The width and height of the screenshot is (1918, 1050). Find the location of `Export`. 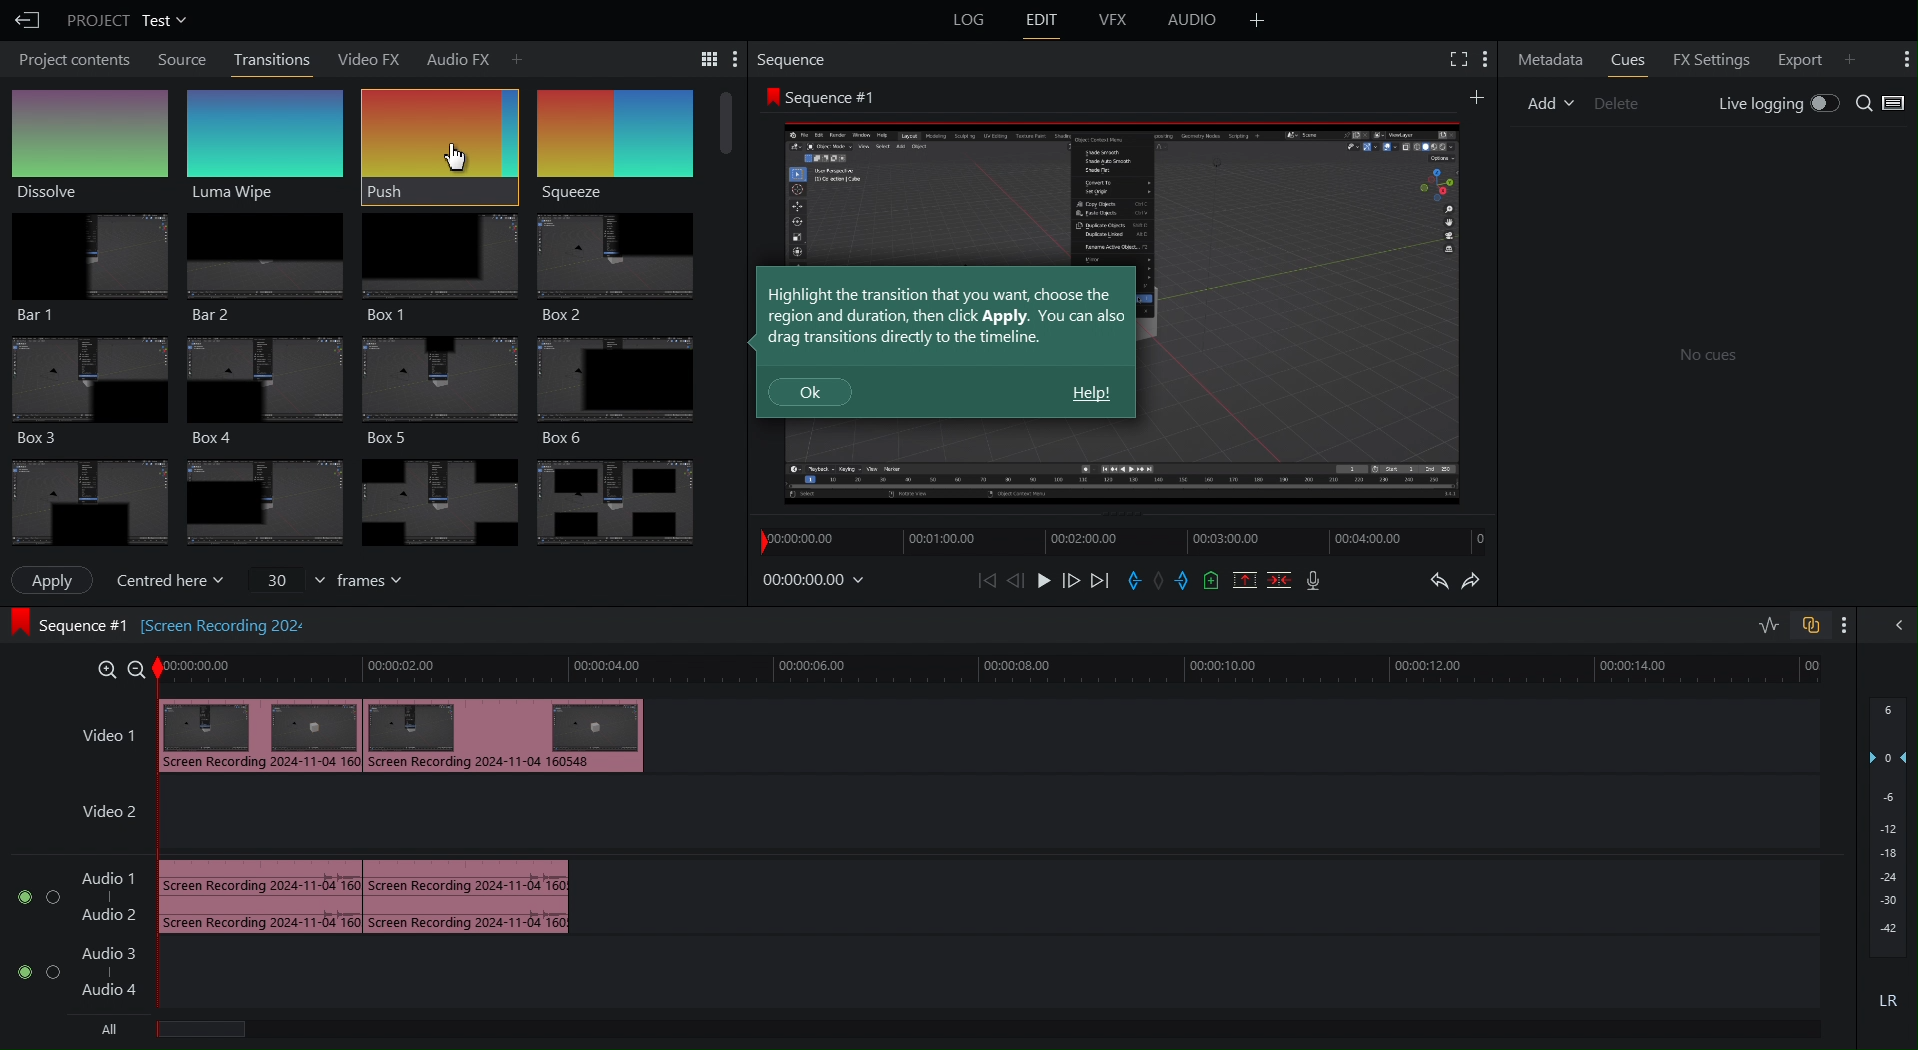

Export is located at coordinates (1795, 58).